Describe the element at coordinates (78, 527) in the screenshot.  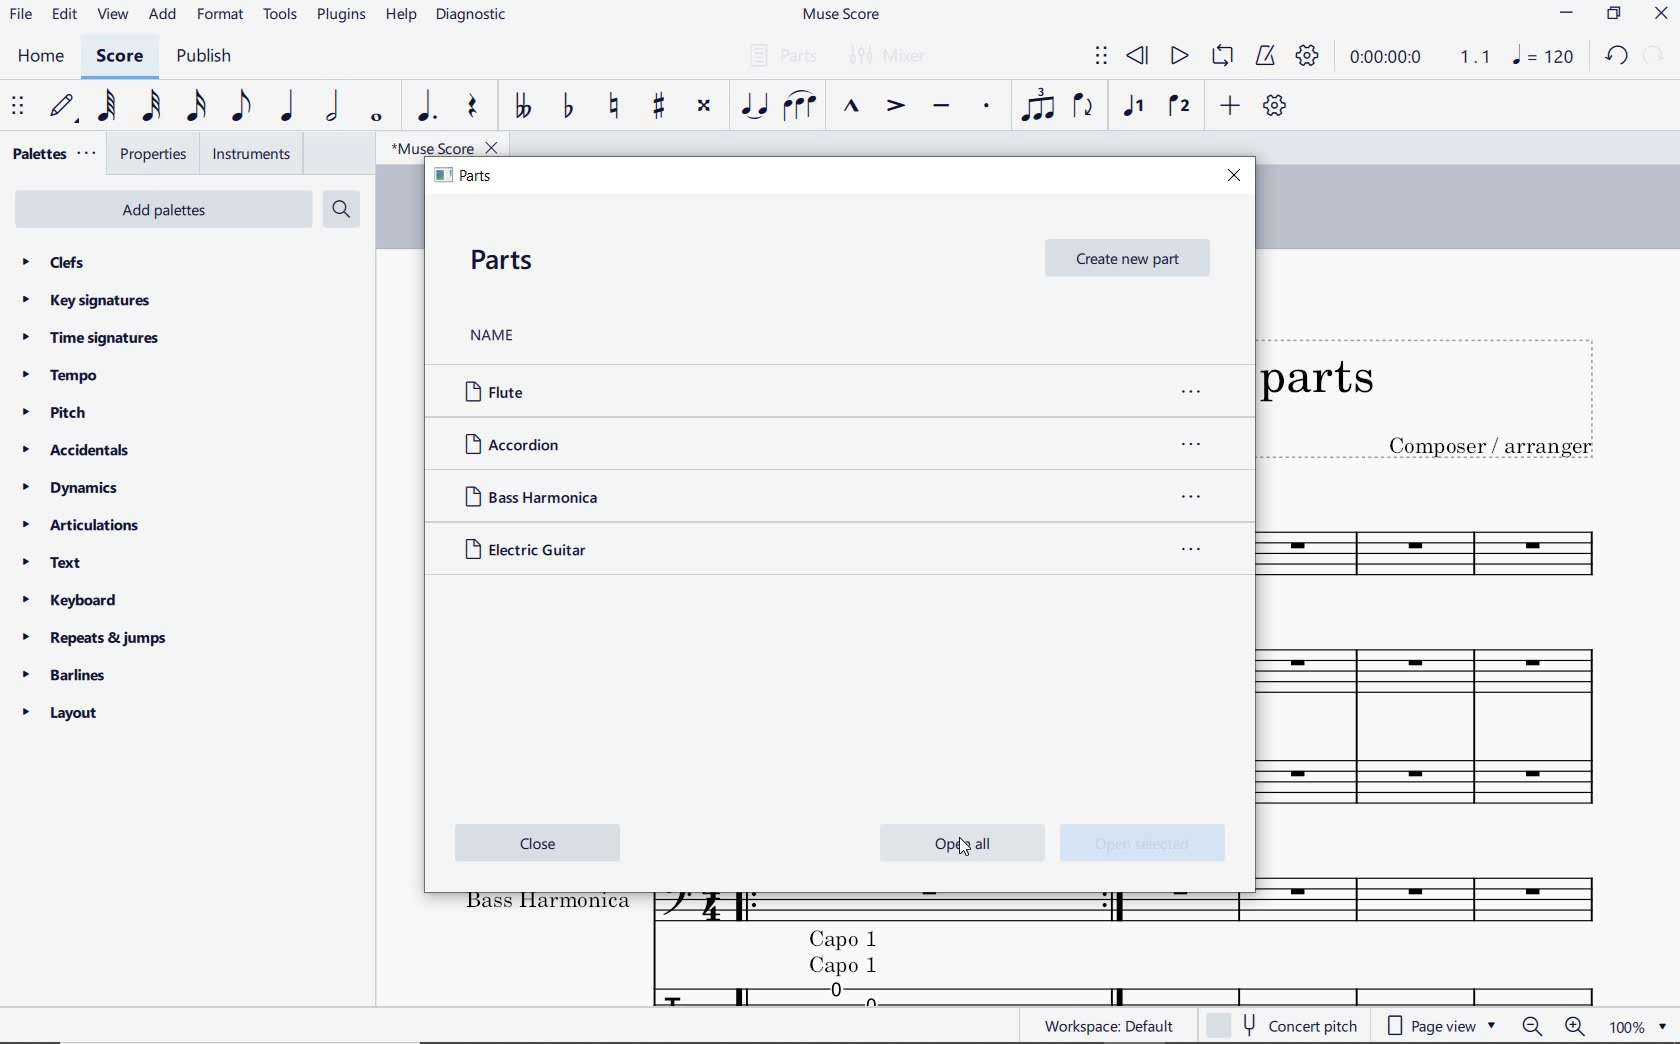
I see `articulations` at that location.